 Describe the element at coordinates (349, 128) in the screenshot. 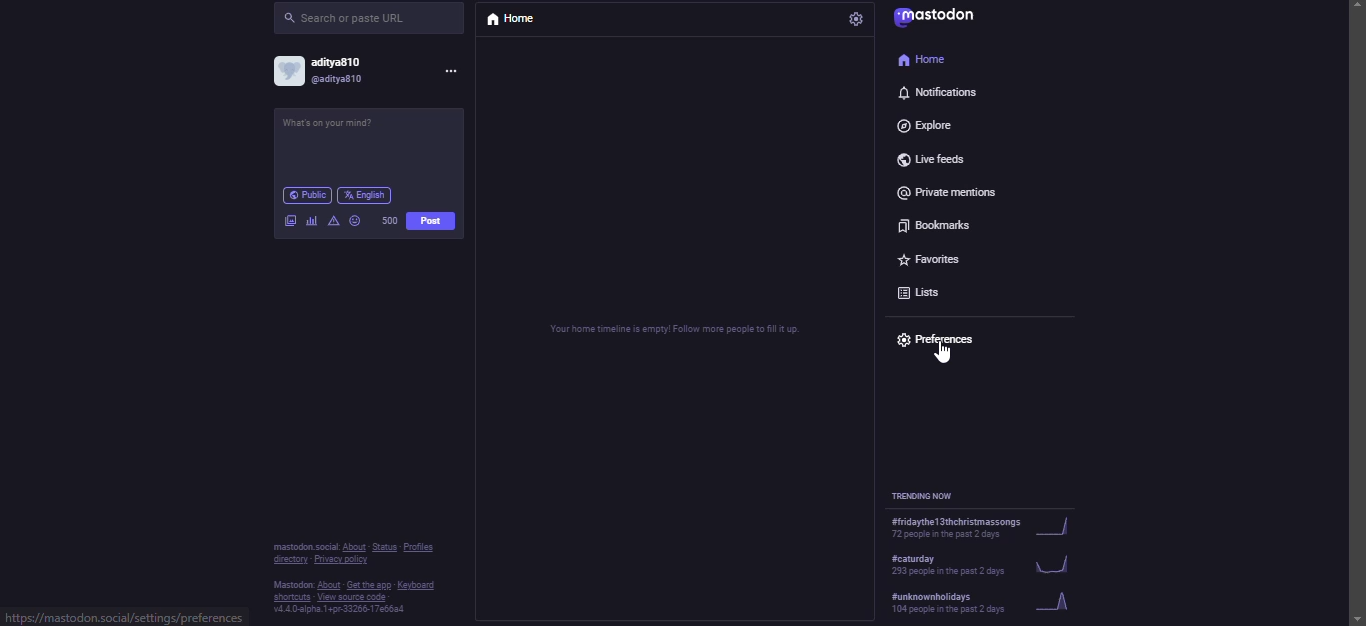

I see `post` at that location.